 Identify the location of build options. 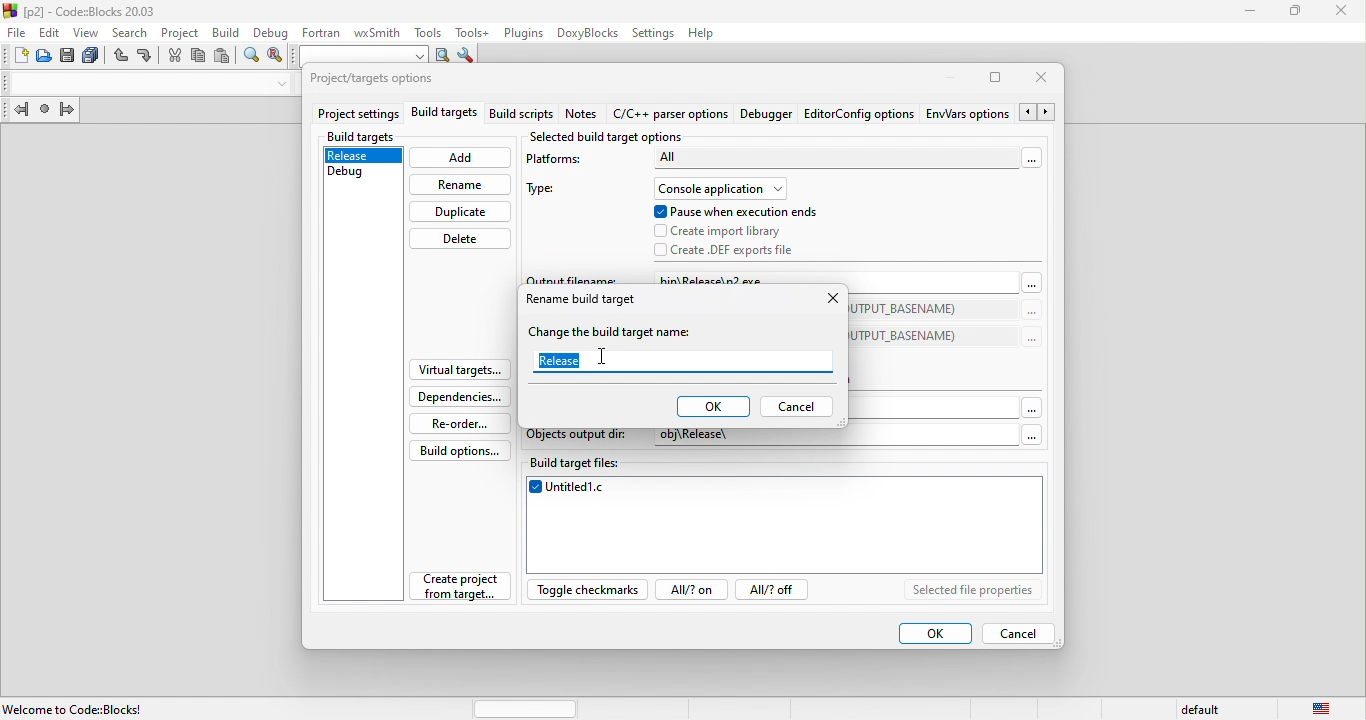
(456, 451).